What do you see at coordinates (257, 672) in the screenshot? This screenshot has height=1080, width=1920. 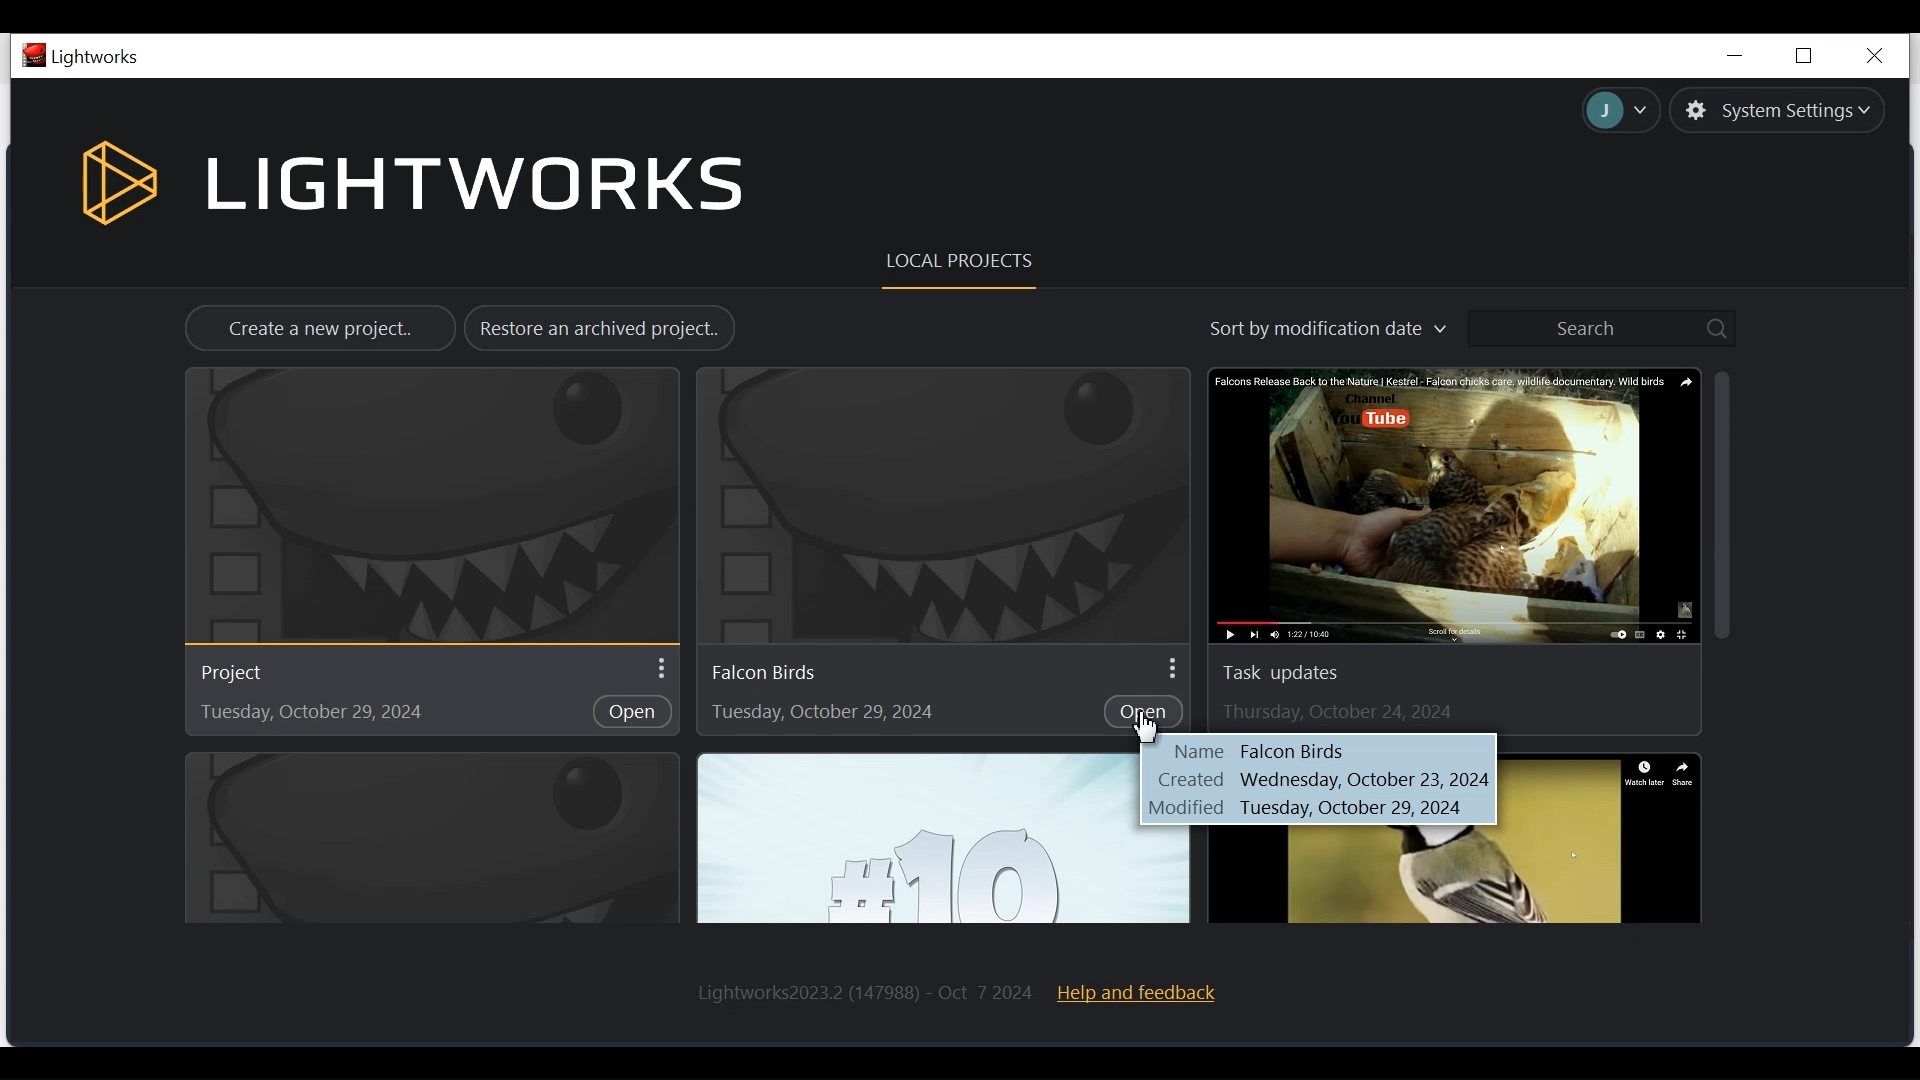 I see `Project` at bounding box center [257, 672].